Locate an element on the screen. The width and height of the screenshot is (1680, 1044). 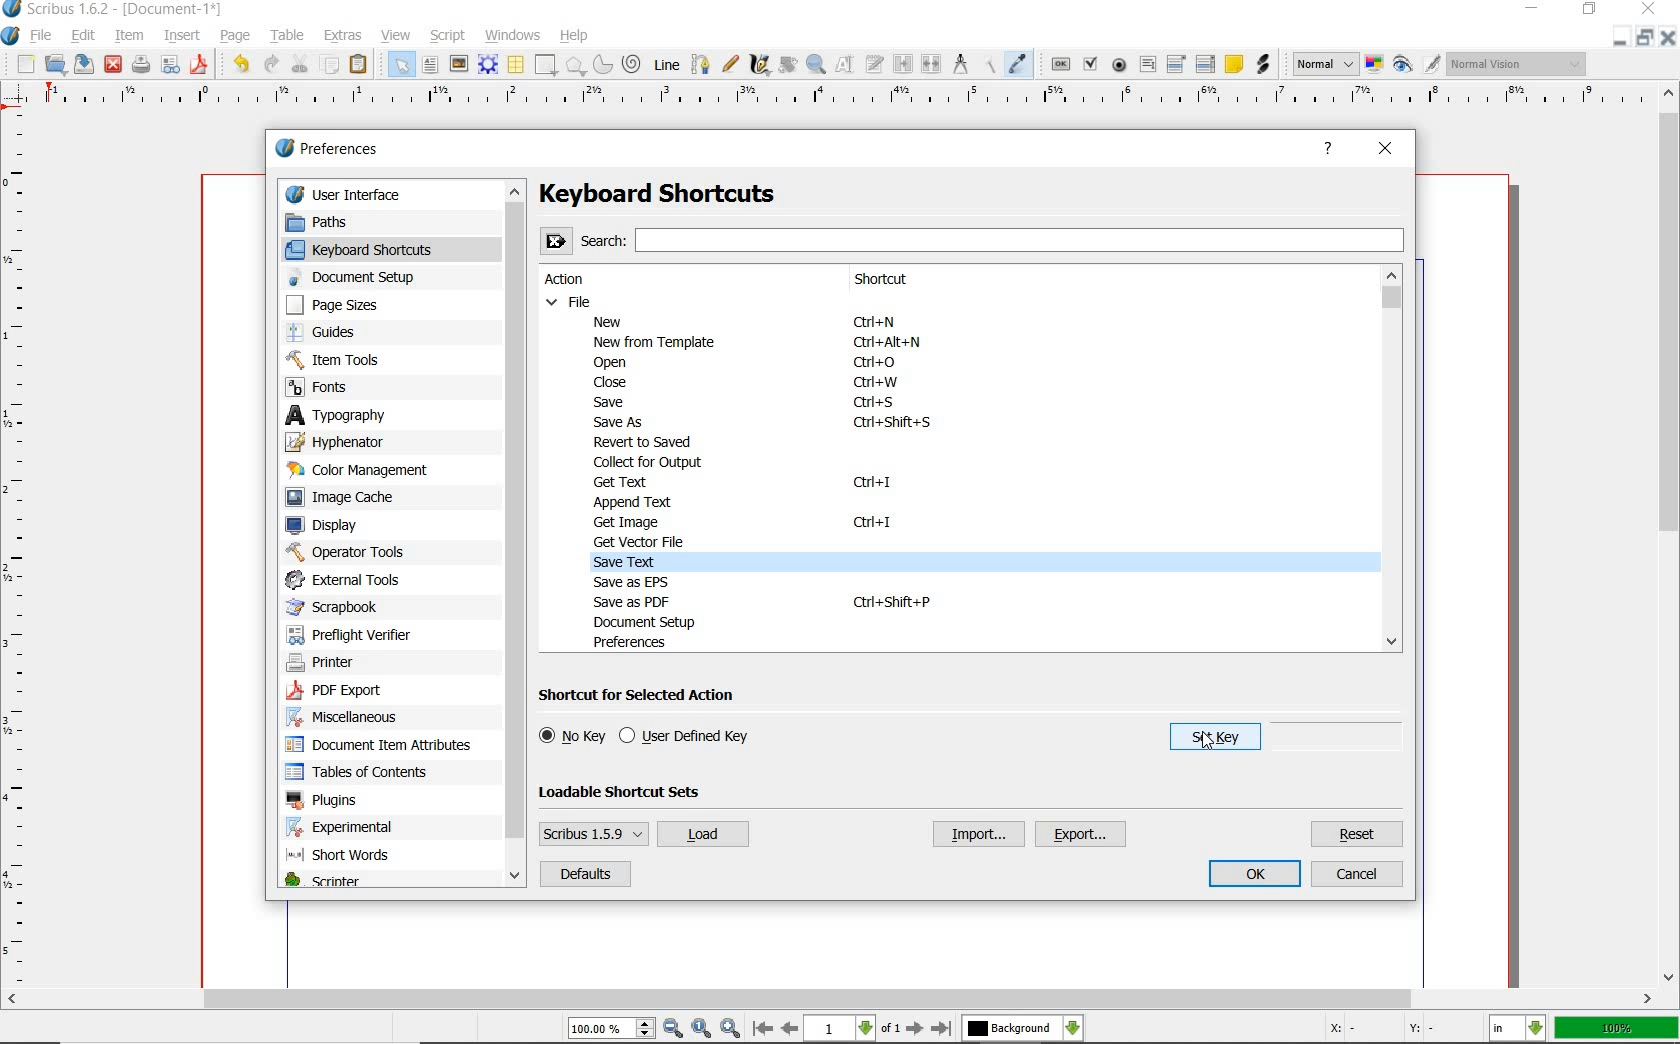
load is located at coordinates (702, 835).